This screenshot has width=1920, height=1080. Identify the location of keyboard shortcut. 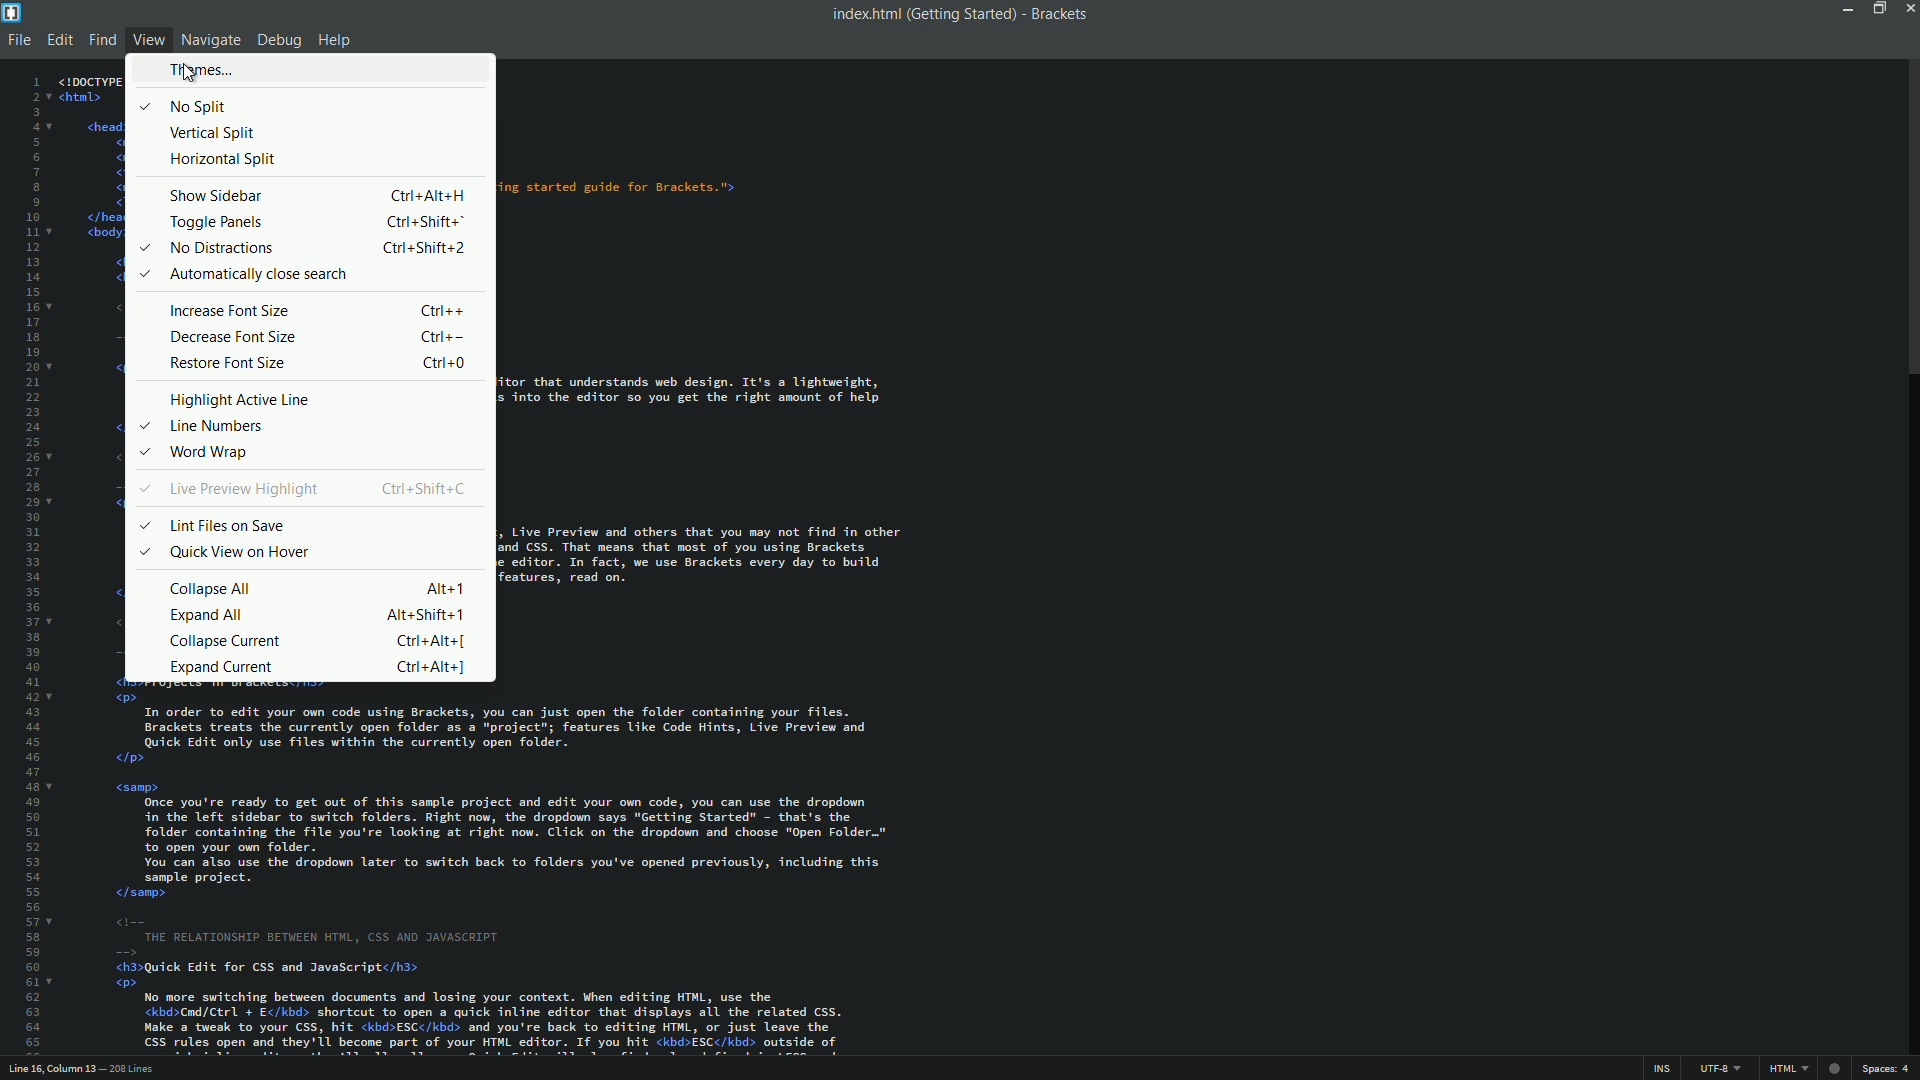
(443, 311).